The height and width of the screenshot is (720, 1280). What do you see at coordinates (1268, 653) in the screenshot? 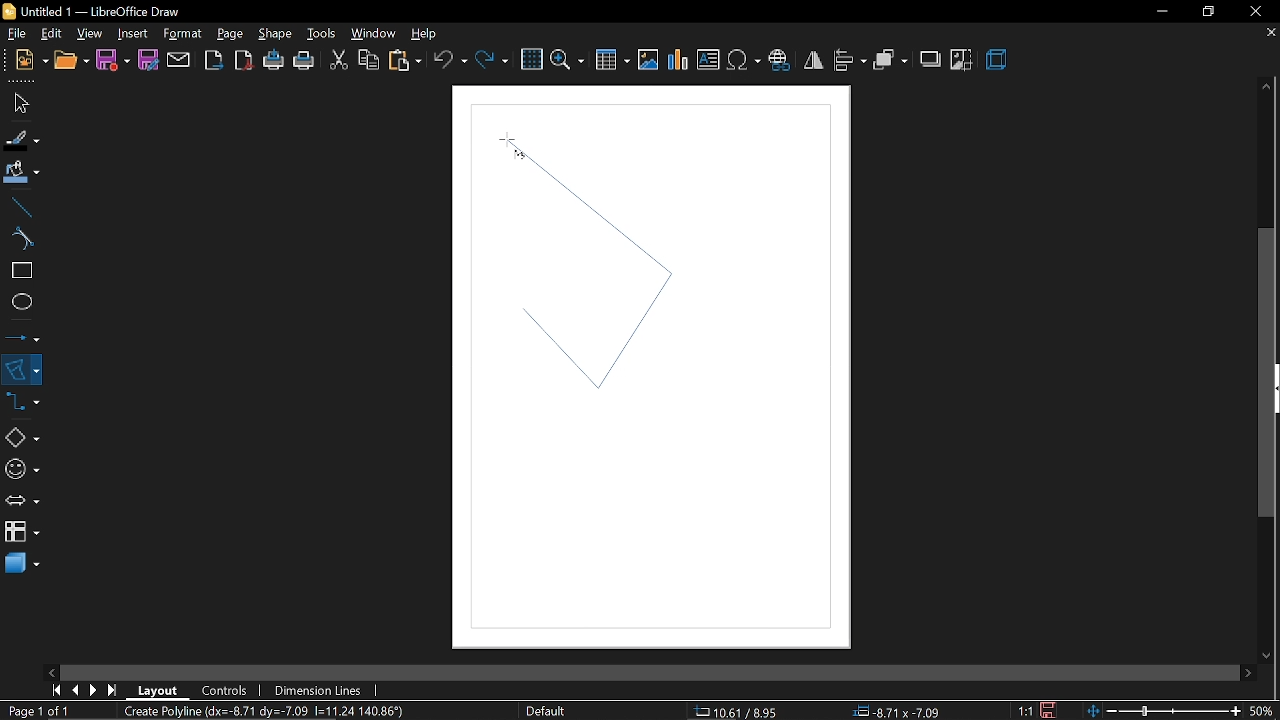
I see `move down` at bounding box center [1268, 653].